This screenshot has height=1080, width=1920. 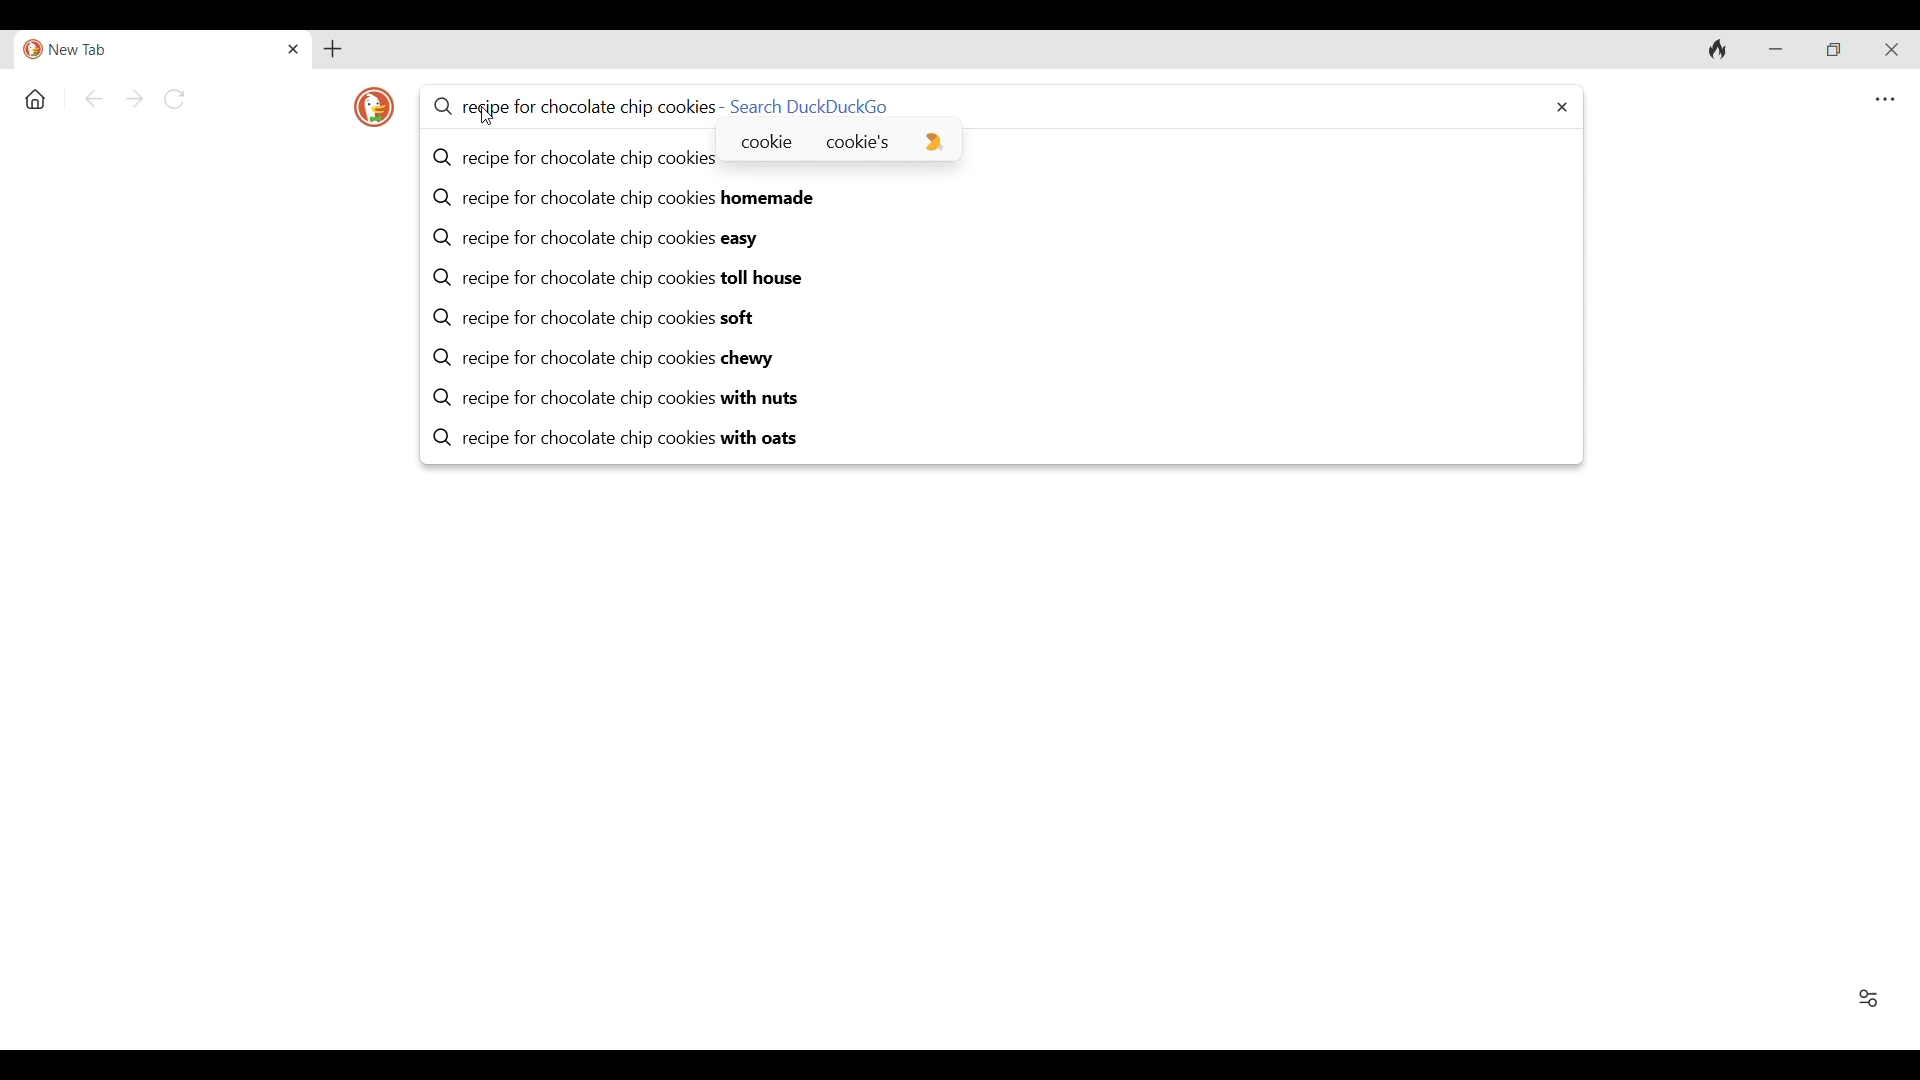 I want to click on Reload page, so click(x=173, y=99).